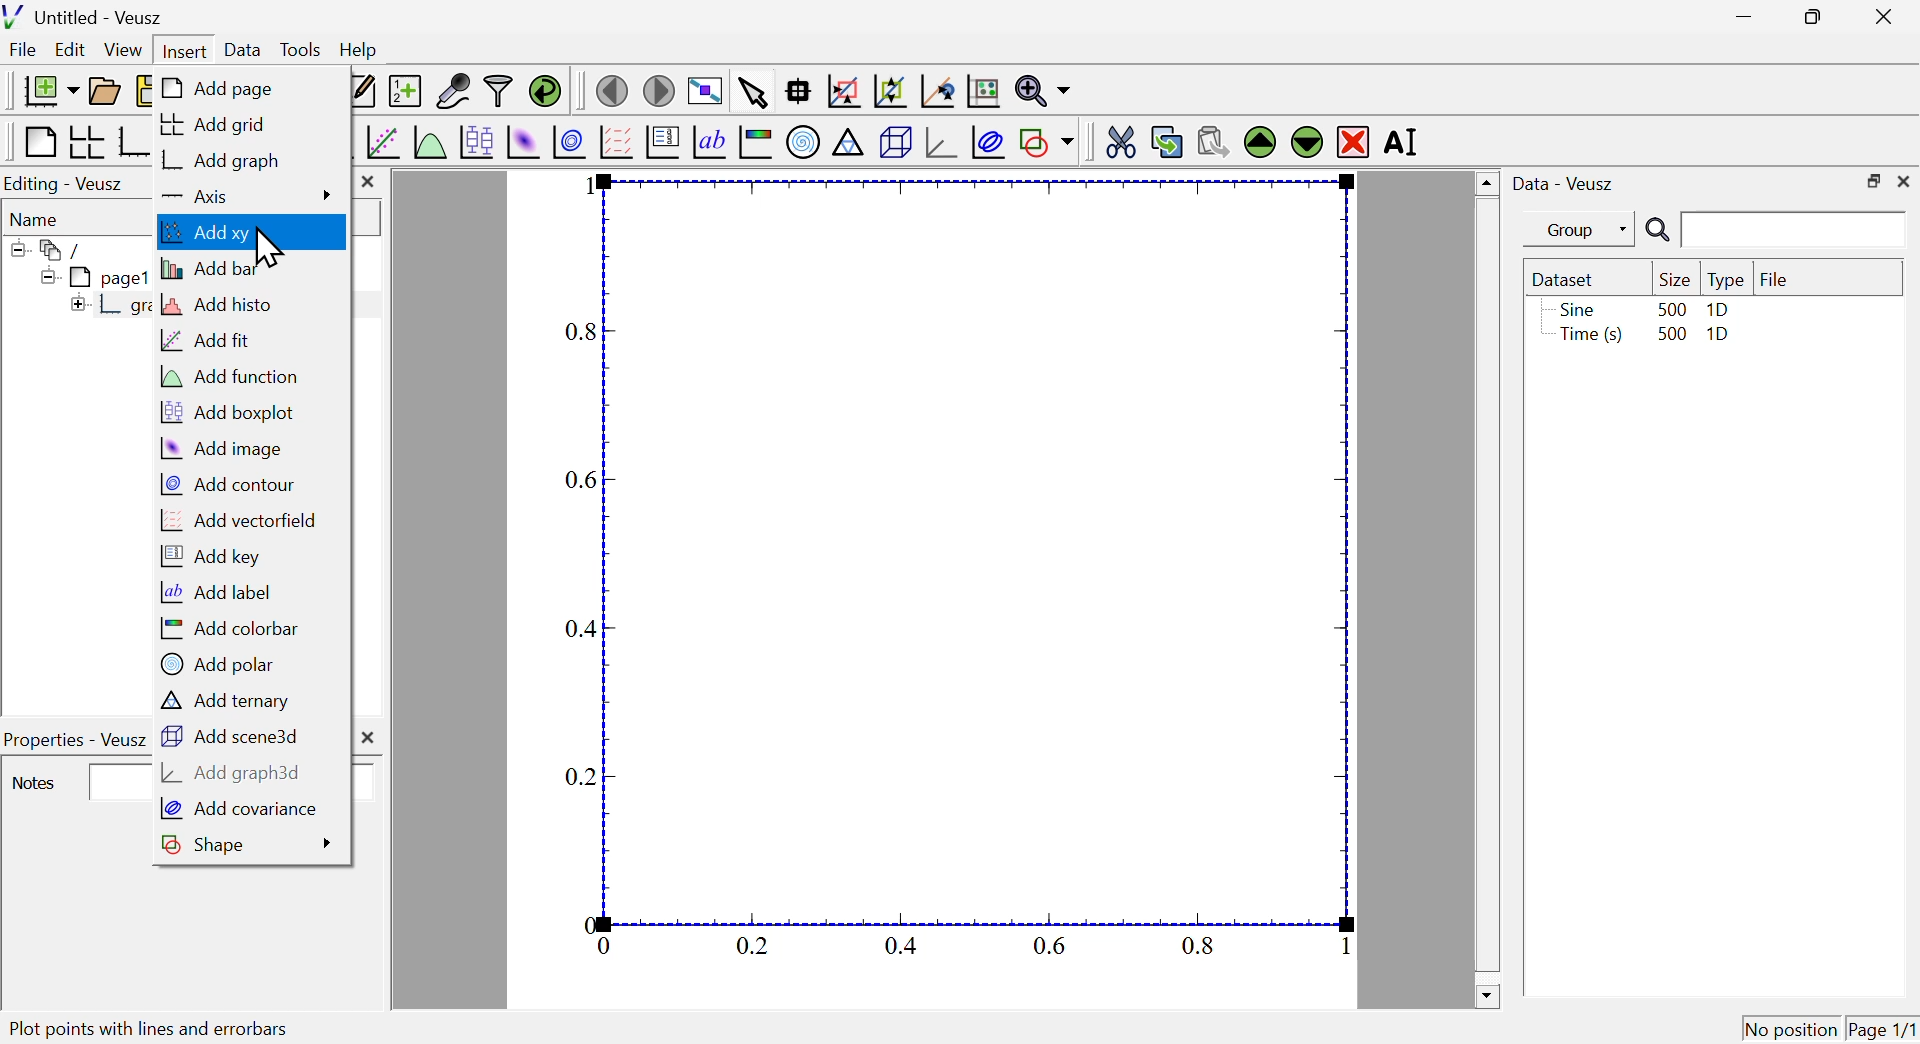  Describe the element at coordinates (1408, 143) in the screenshot. I see `rename the selected widget` at that location.